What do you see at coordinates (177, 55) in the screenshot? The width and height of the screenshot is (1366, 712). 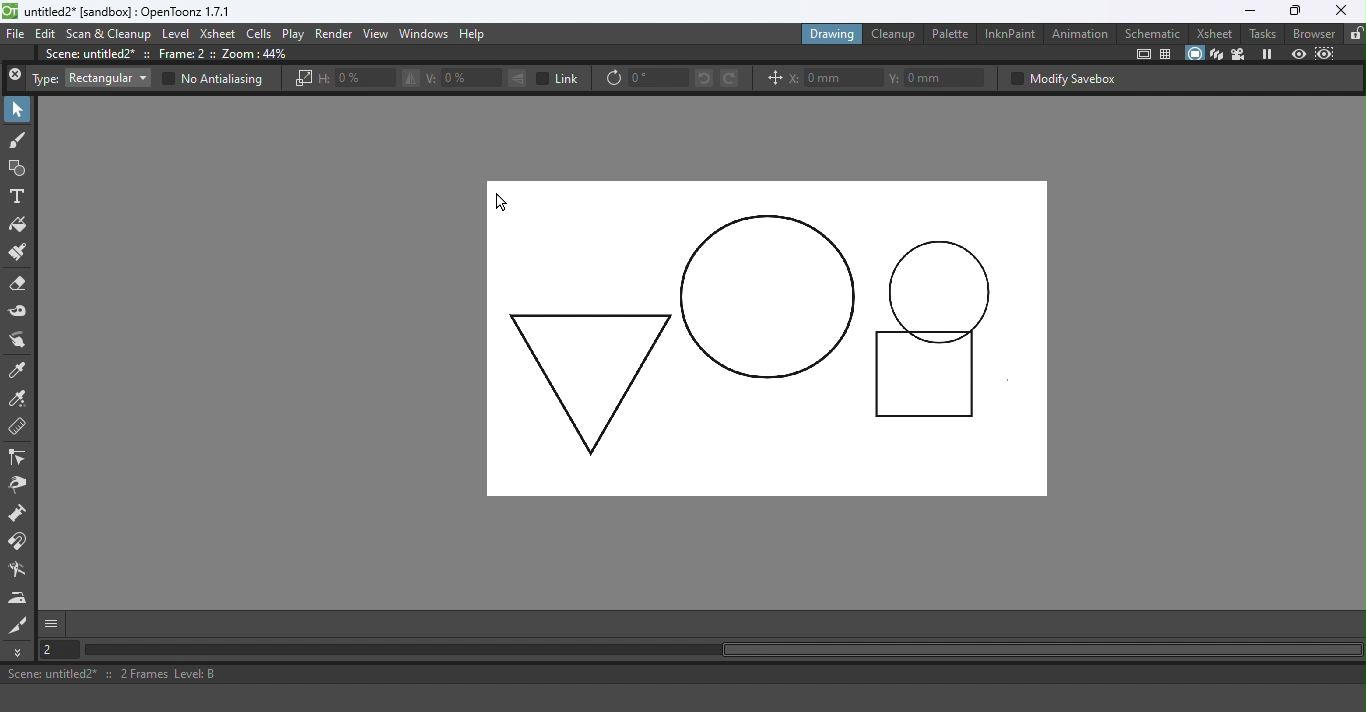 I see `Scene: untitle2* :: Frame: 2 :: Zoom:44%` at bounding box center [177, 55].